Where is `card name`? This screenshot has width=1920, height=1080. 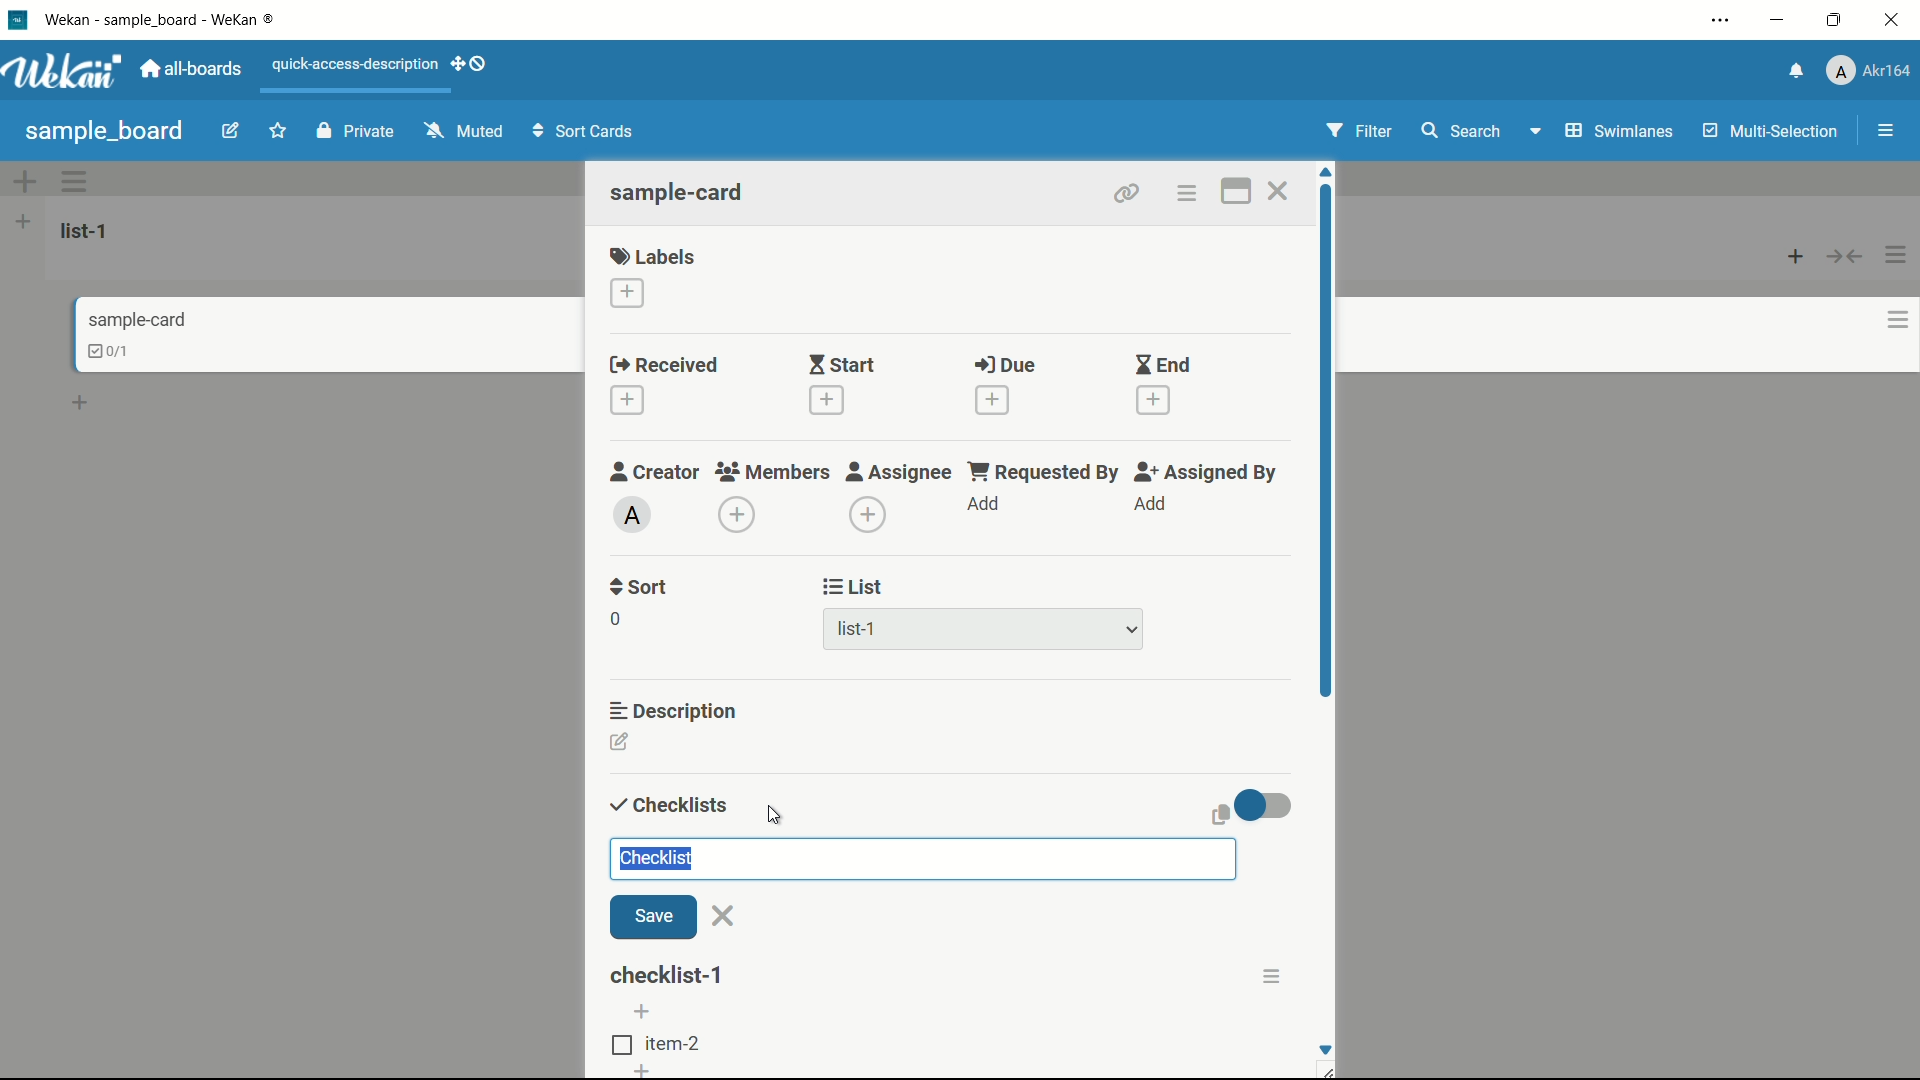 card name is located at coordinates (137, 319).